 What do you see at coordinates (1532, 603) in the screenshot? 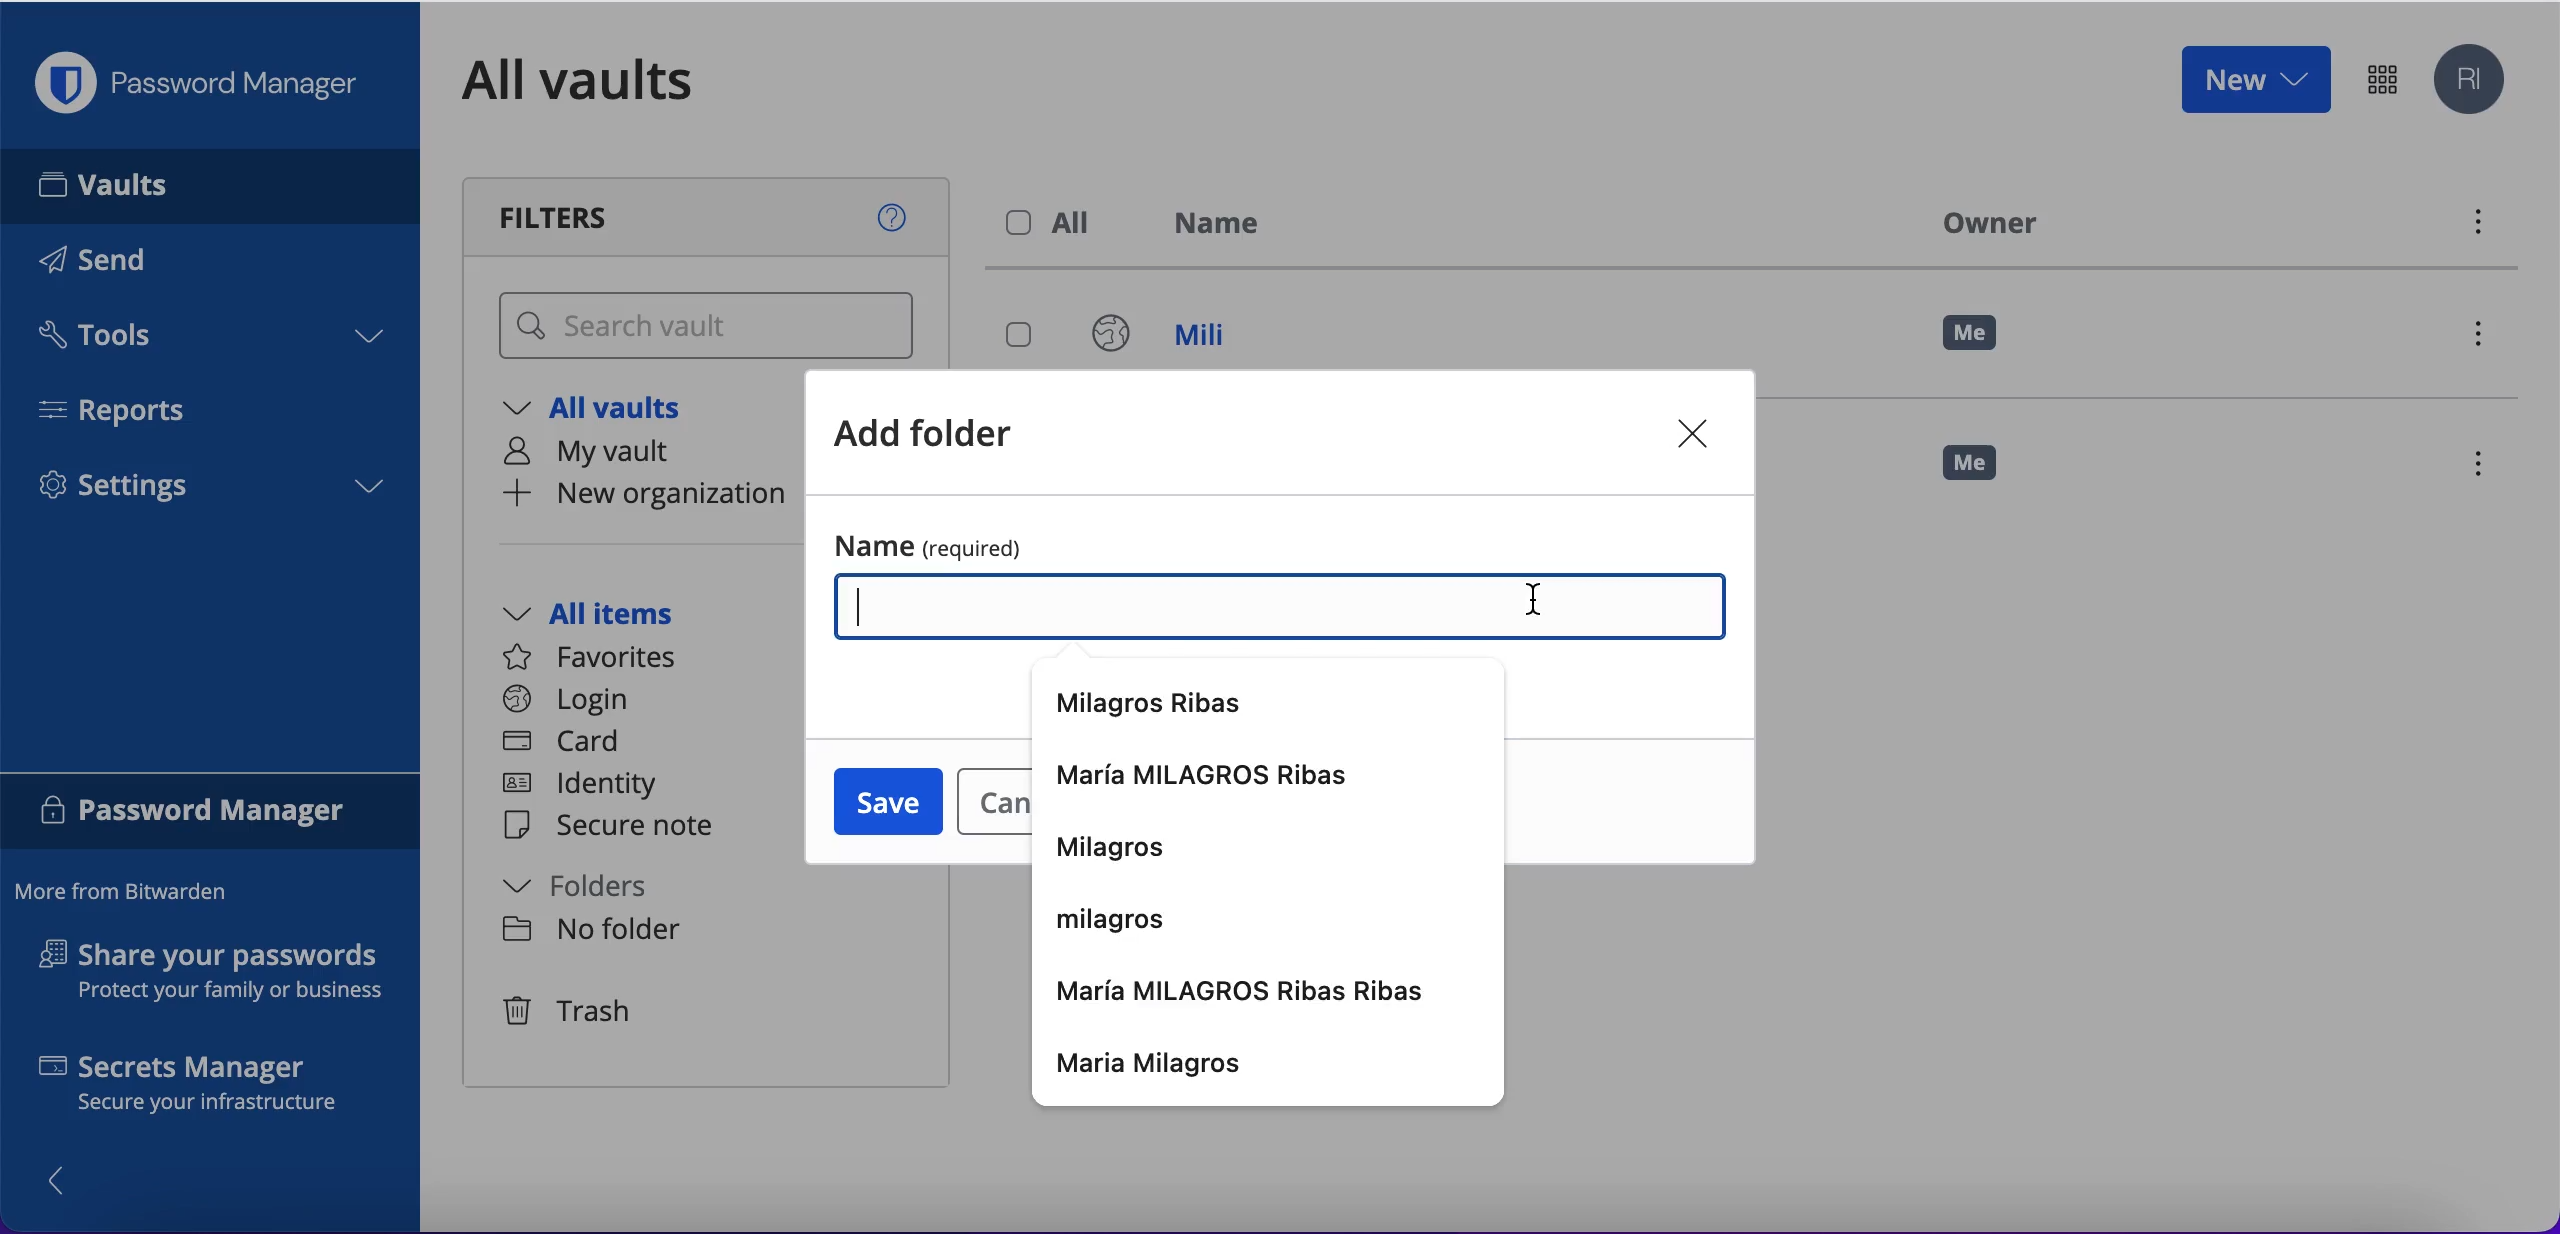
I see `cursor` at bounding box center [1532, 603].